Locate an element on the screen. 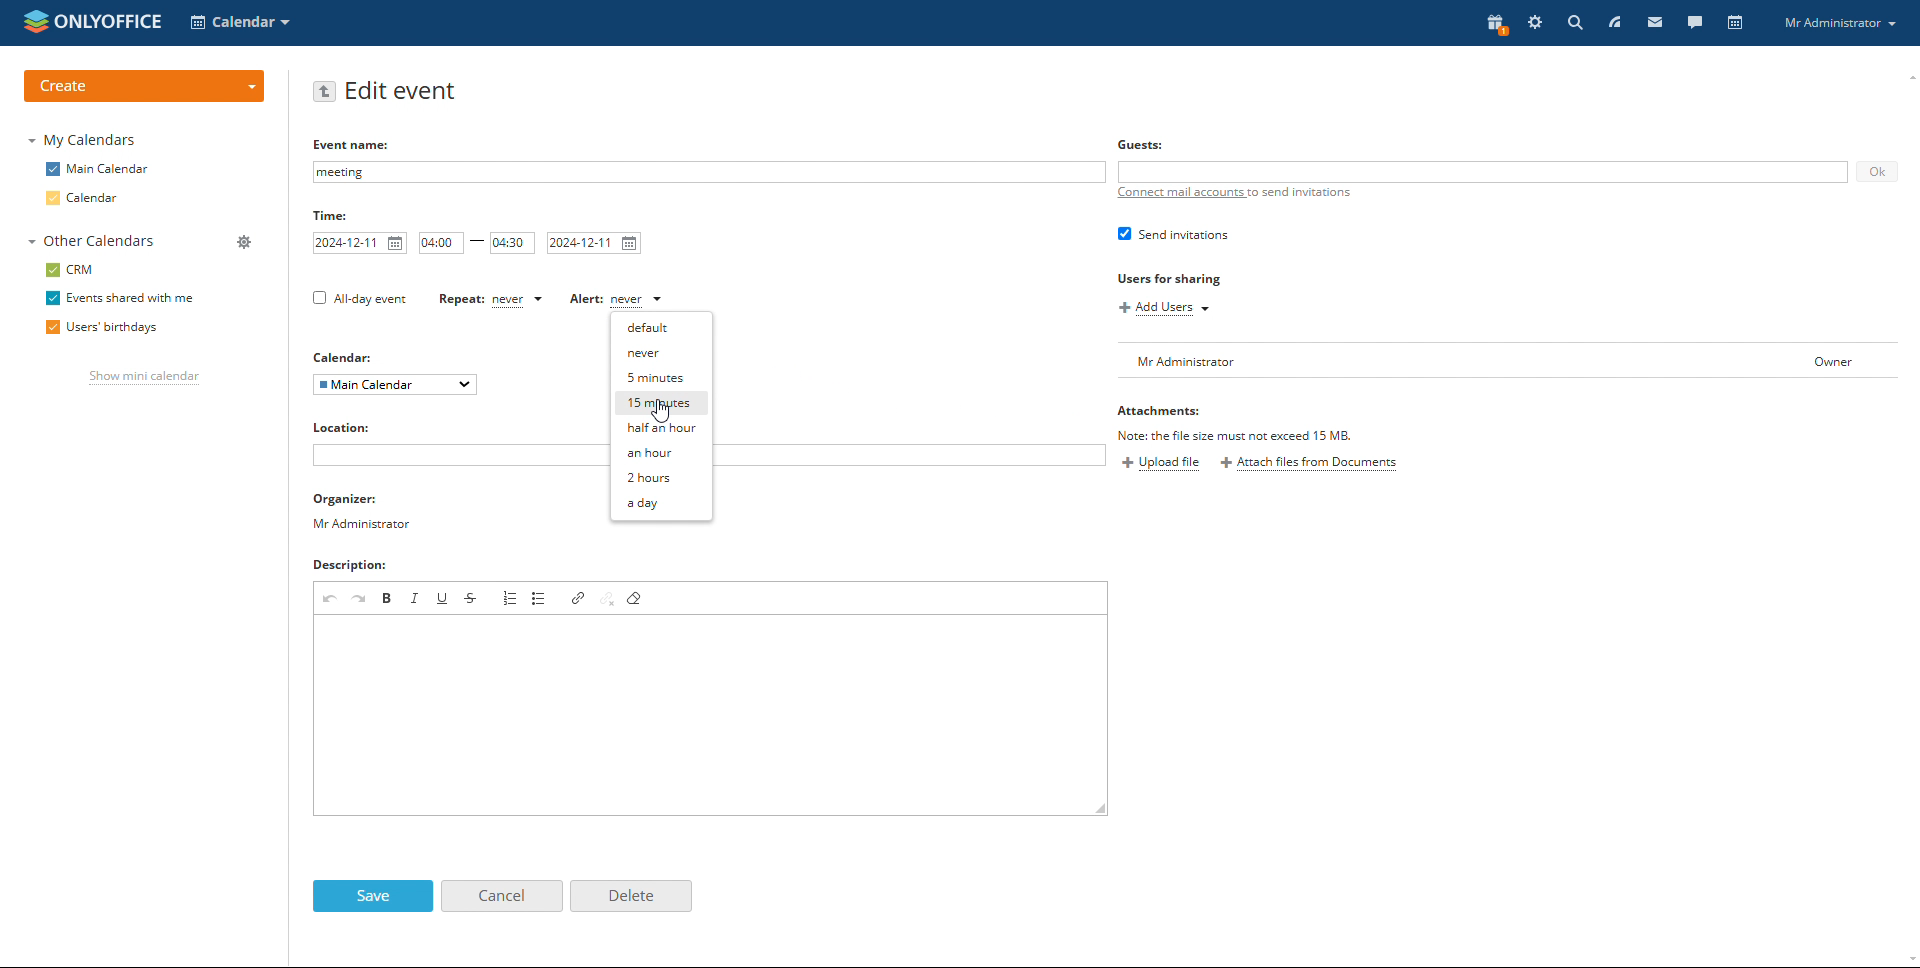  search is located at coordinates (1574, 23).